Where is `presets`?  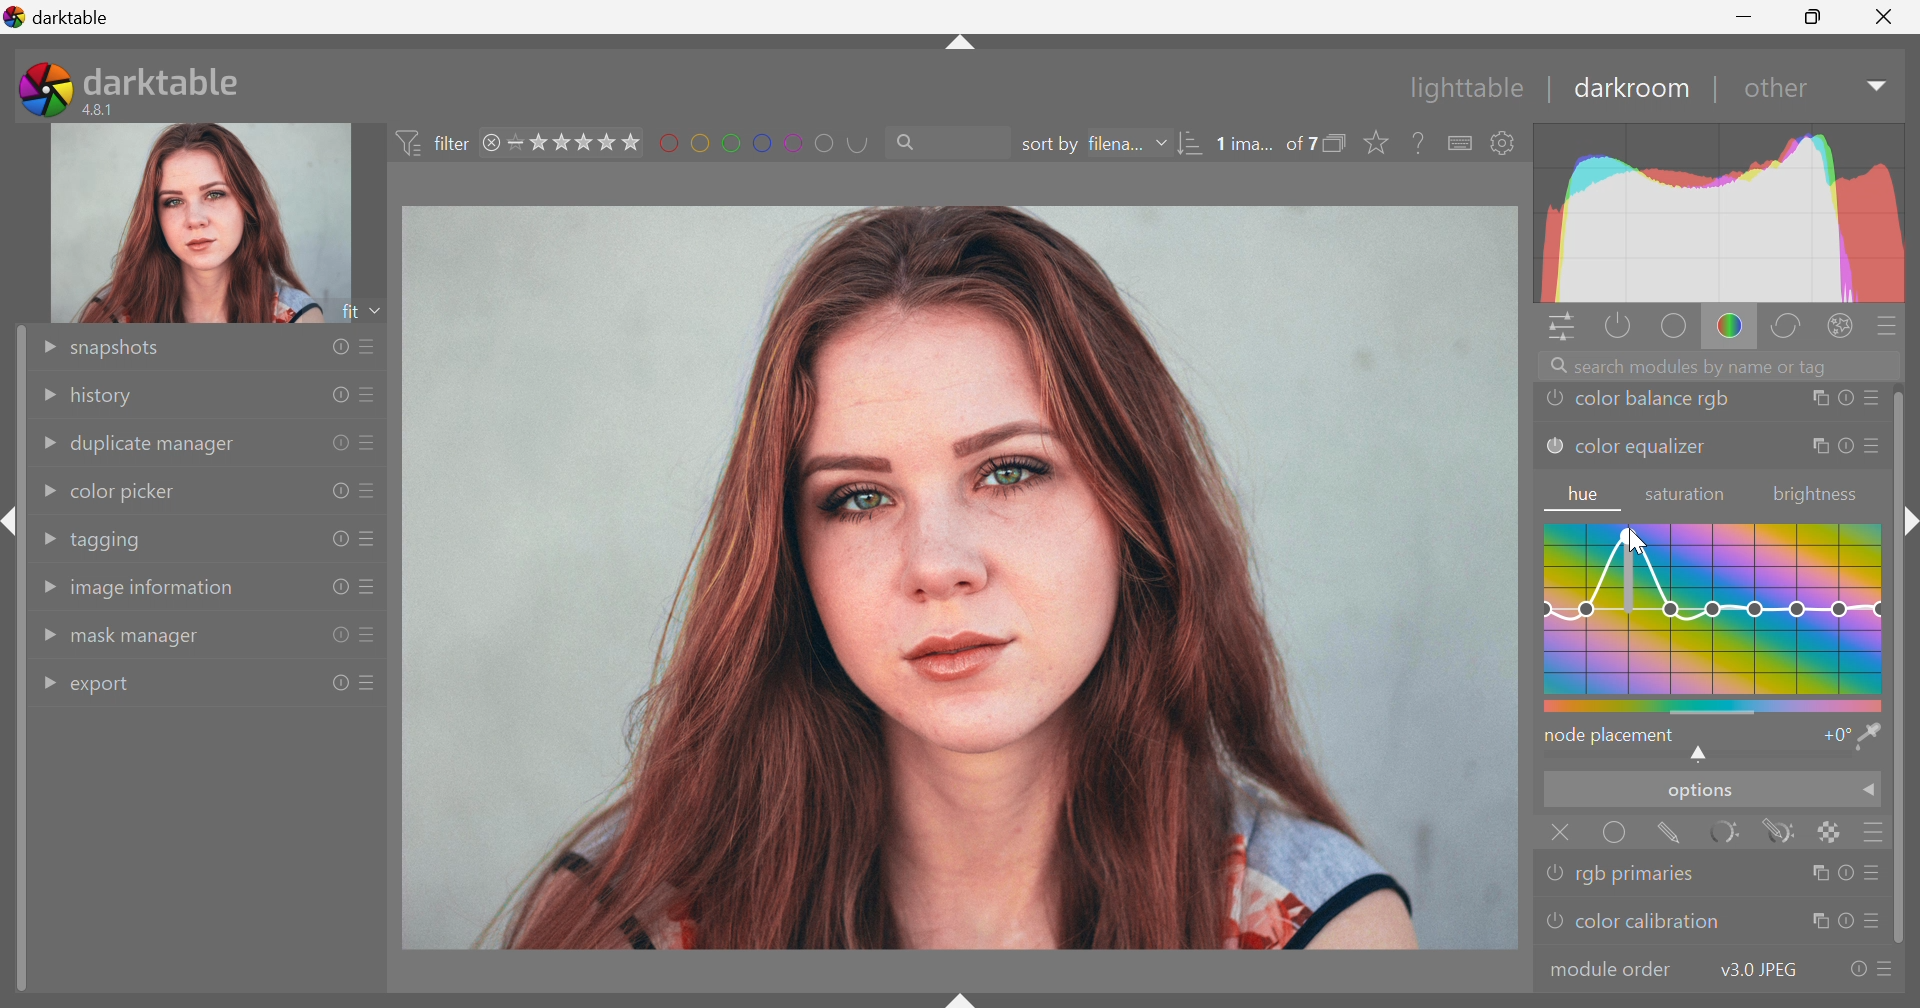 presets is located at coordinates (371, 494).